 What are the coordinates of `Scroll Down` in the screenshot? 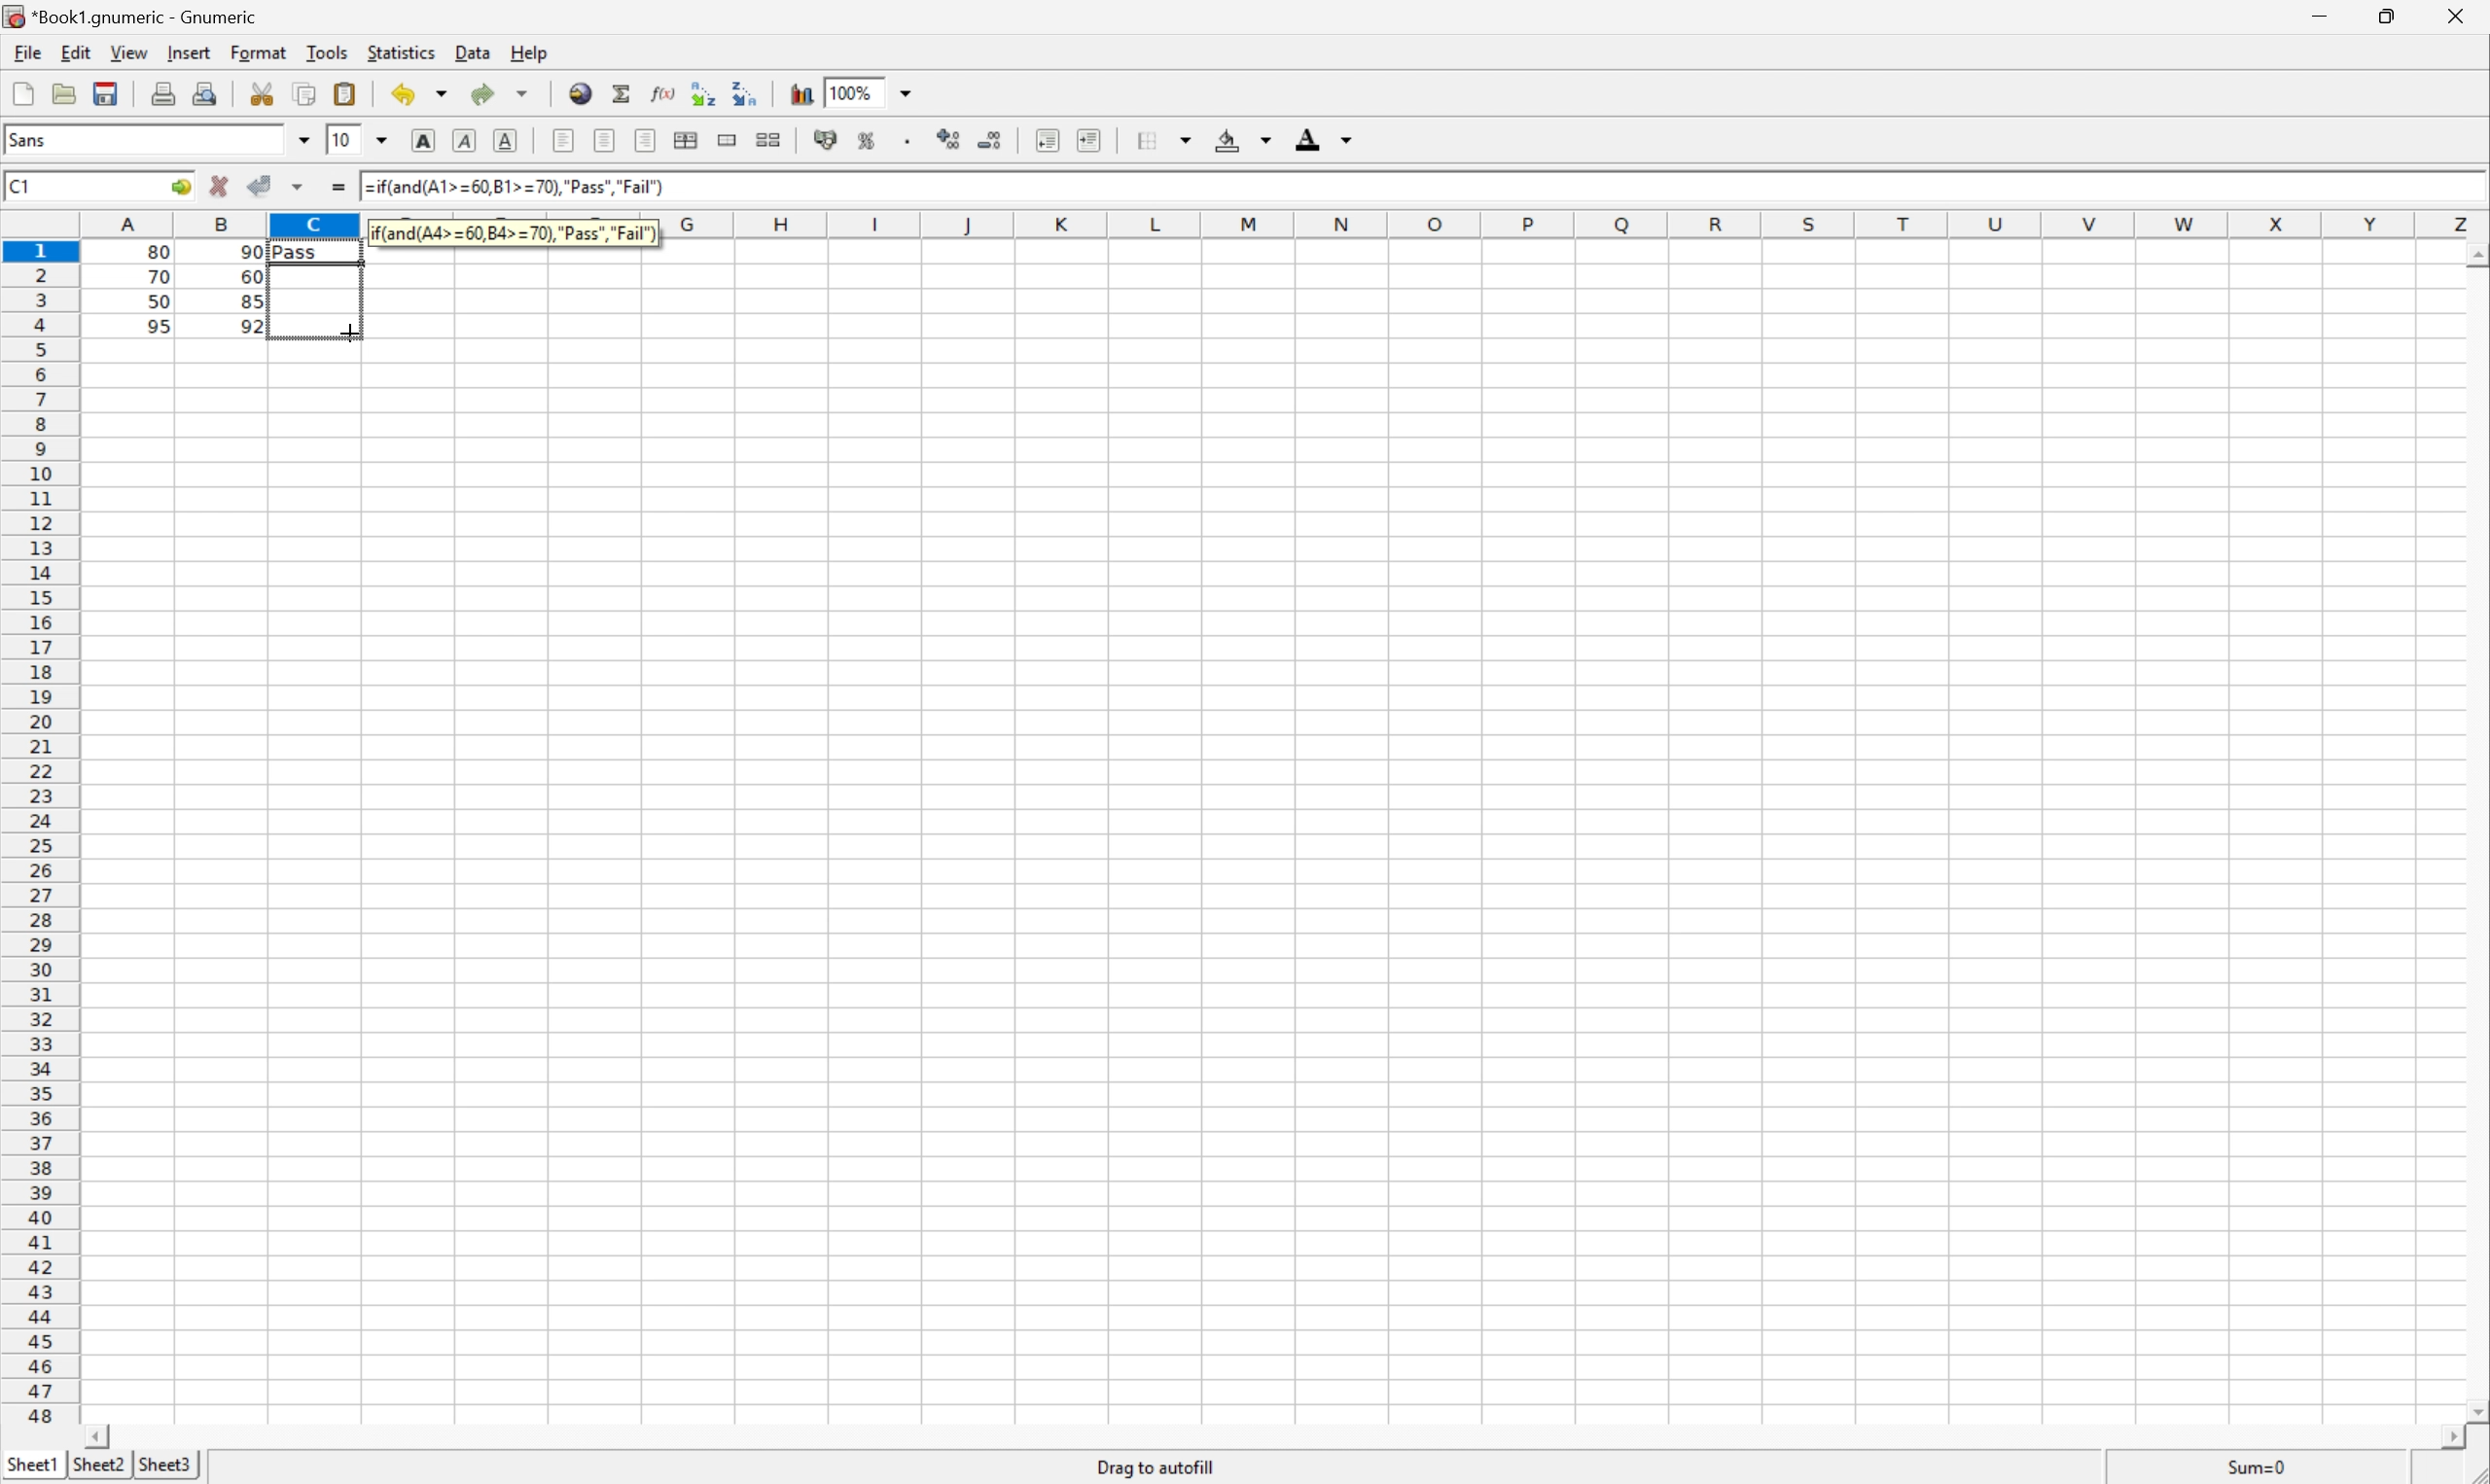 It's located at (2474, 1408).